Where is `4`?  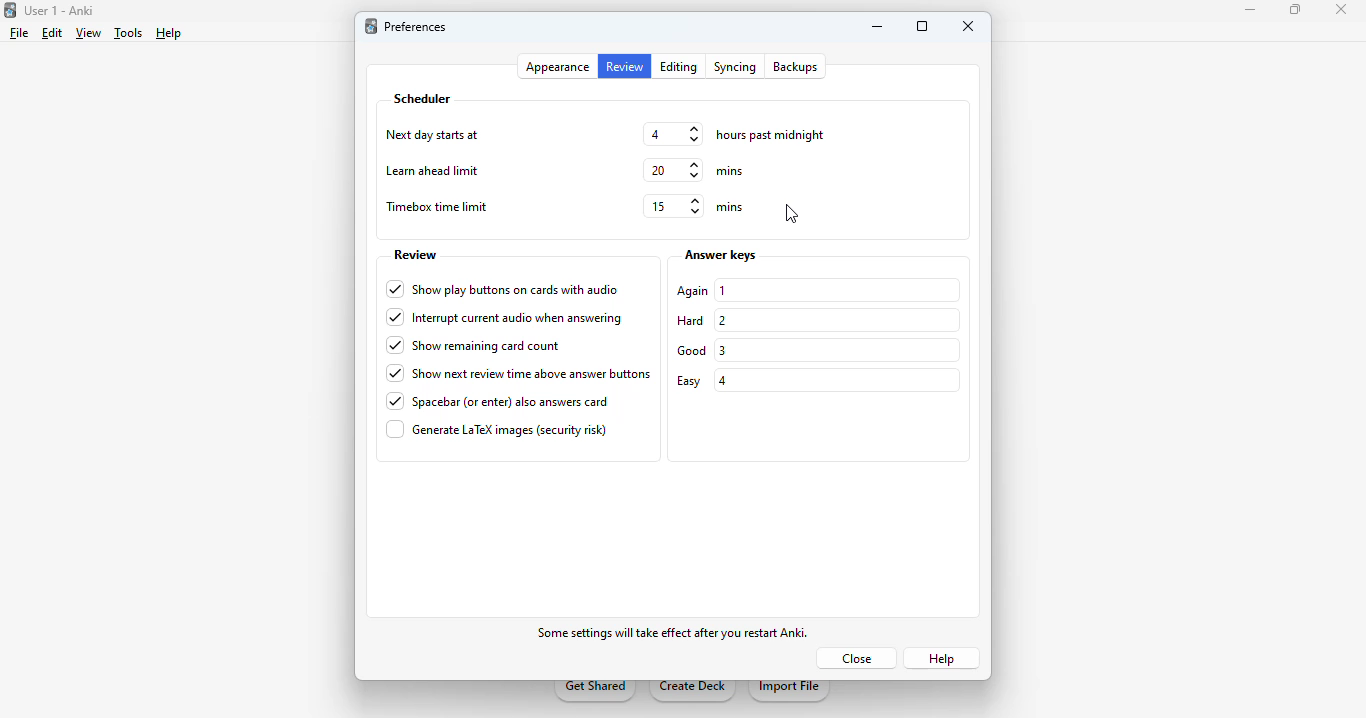
4 is located at coordinates (674, 134).